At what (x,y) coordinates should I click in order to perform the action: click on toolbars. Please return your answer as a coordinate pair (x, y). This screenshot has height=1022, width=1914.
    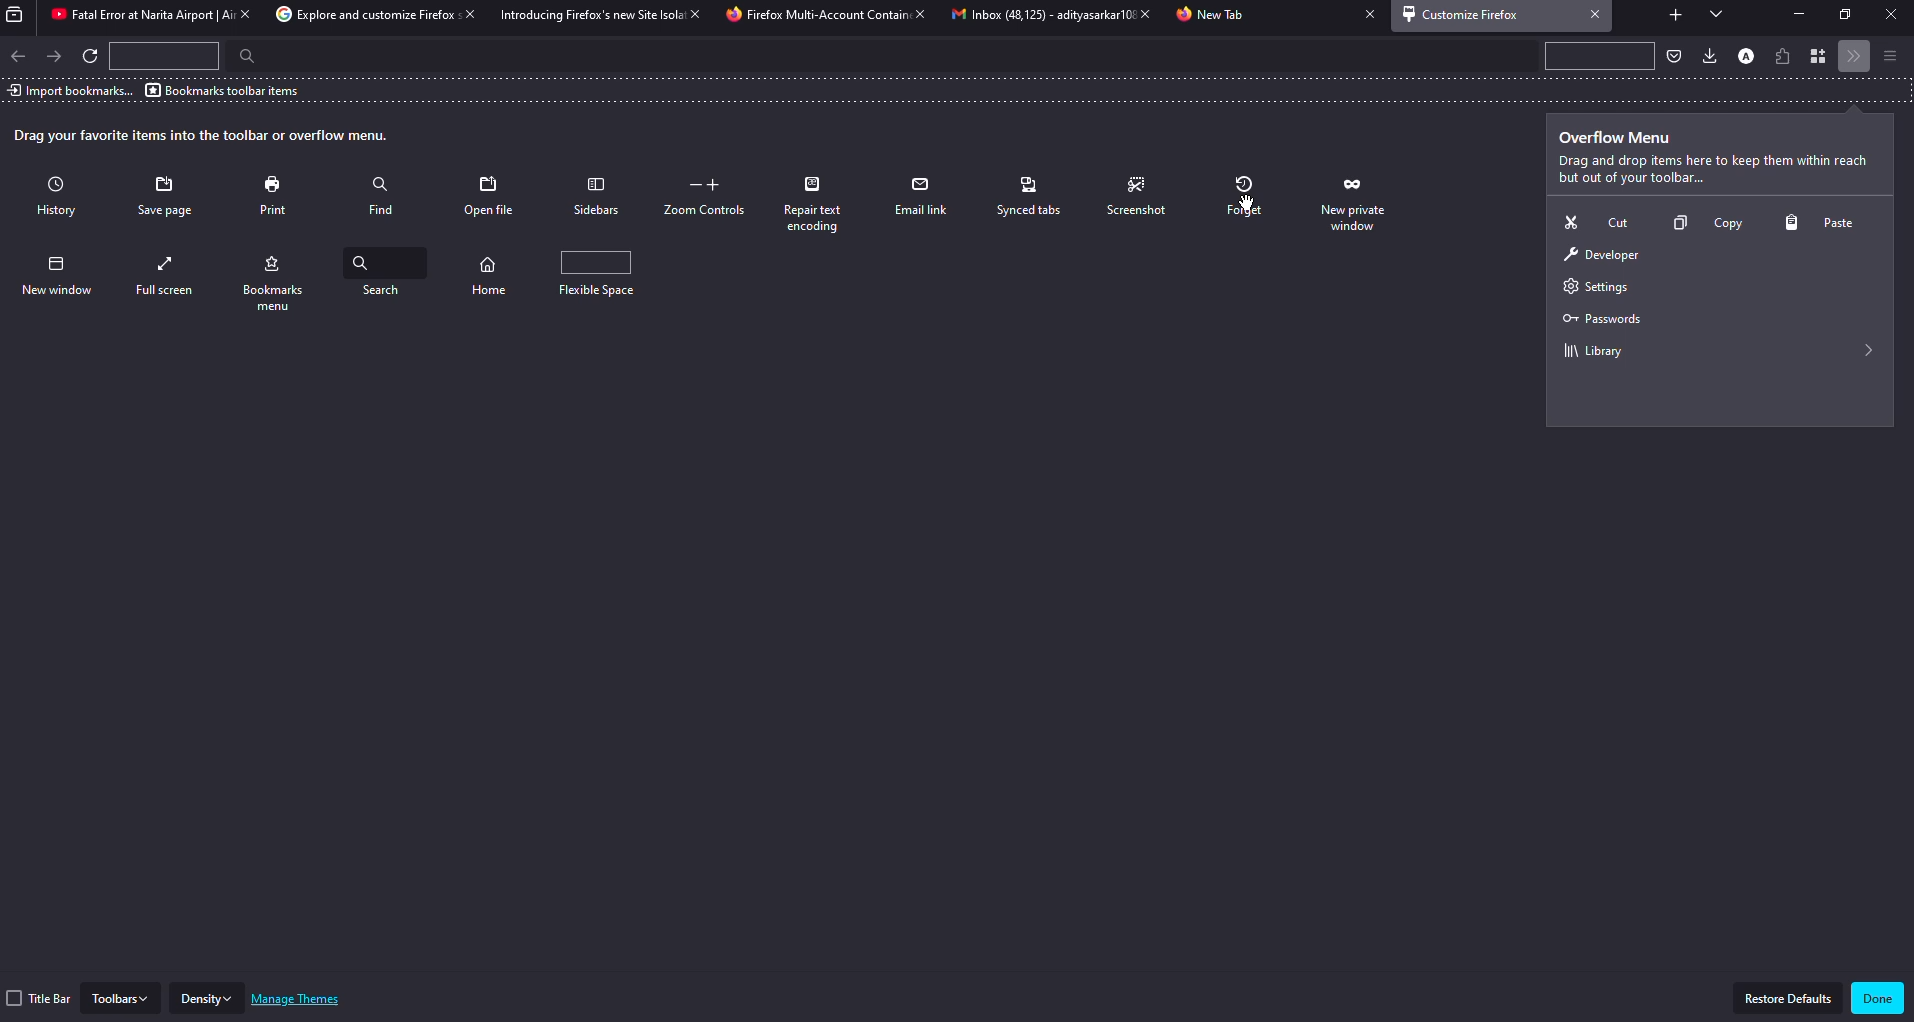
    Looking at the image, I should click on (121, 997).